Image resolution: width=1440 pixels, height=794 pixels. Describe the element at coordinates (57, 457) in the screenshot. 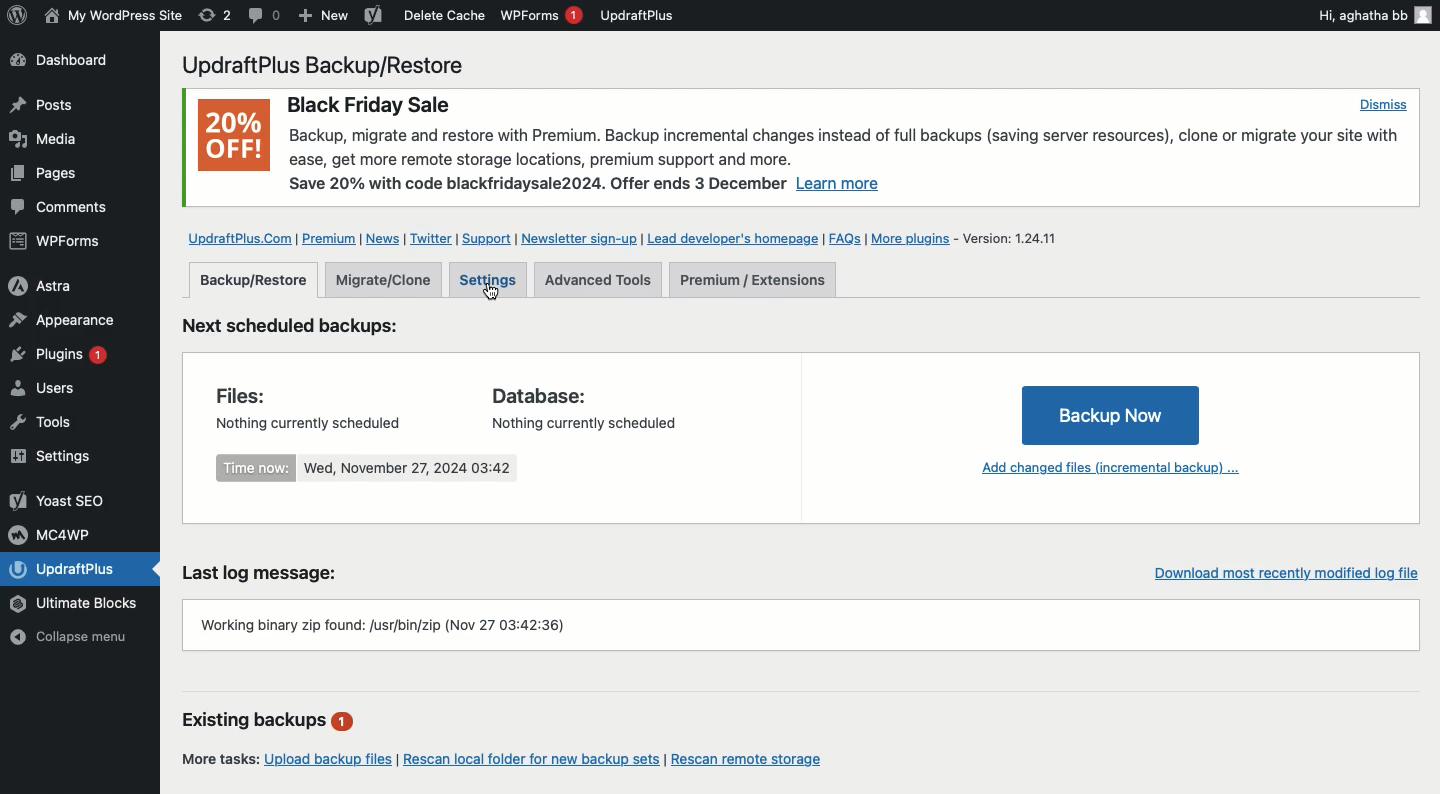

I see `Settings` at that location.